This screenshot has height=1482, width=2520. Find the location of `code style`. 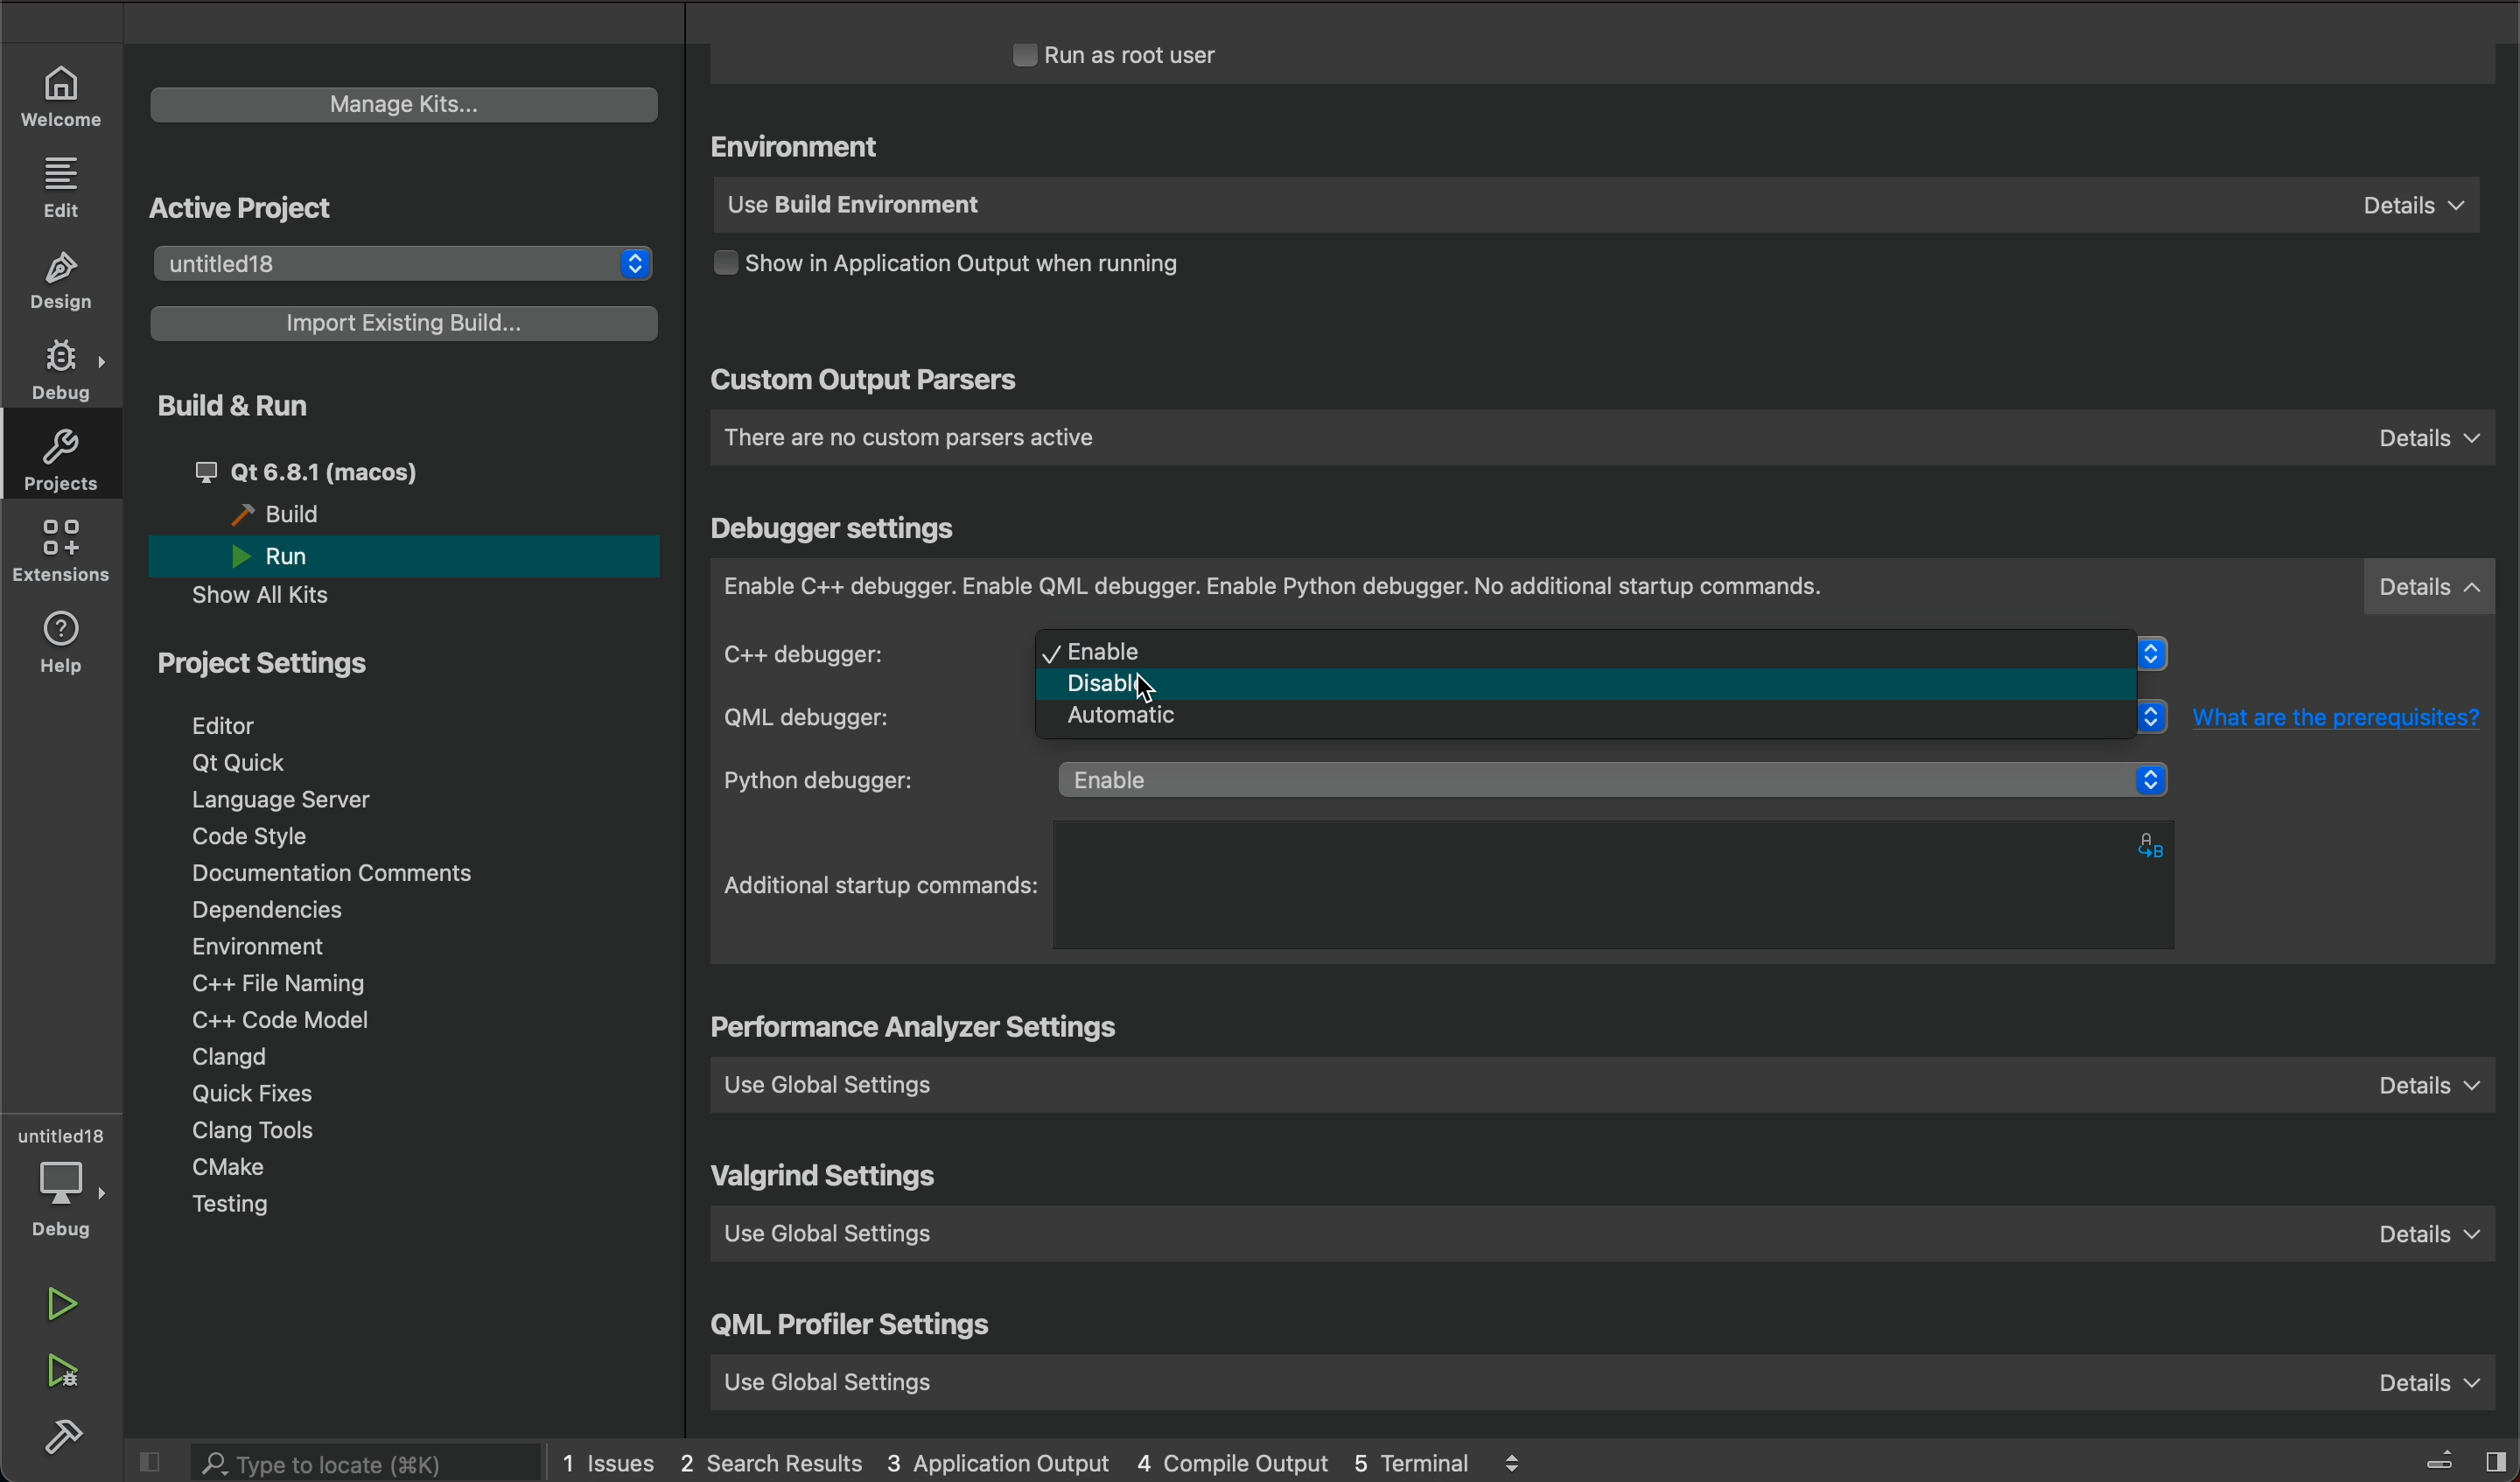

code style is located at coordinates (254, 839).